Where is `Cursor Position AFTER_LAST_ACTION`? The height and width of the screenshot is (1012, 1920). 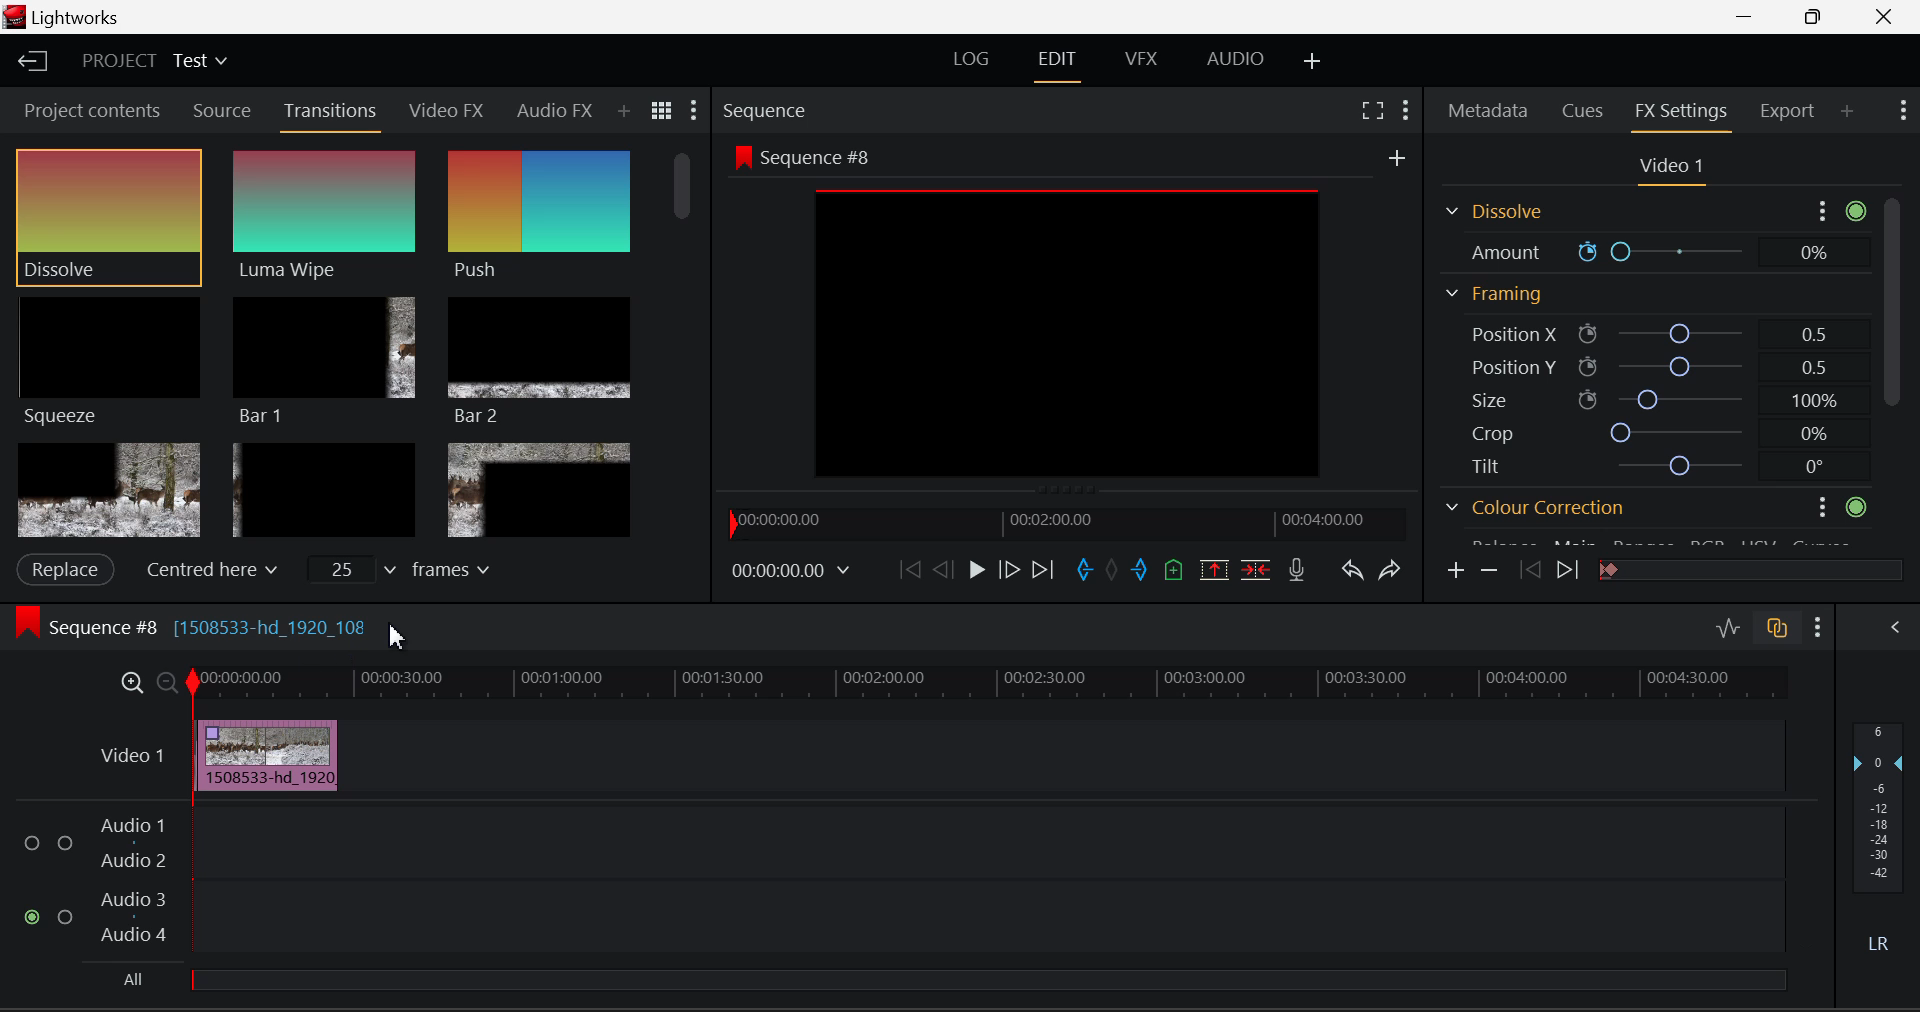 Cursor Position AFTER_LAST_ACTION is located at coordinates (402, 643).